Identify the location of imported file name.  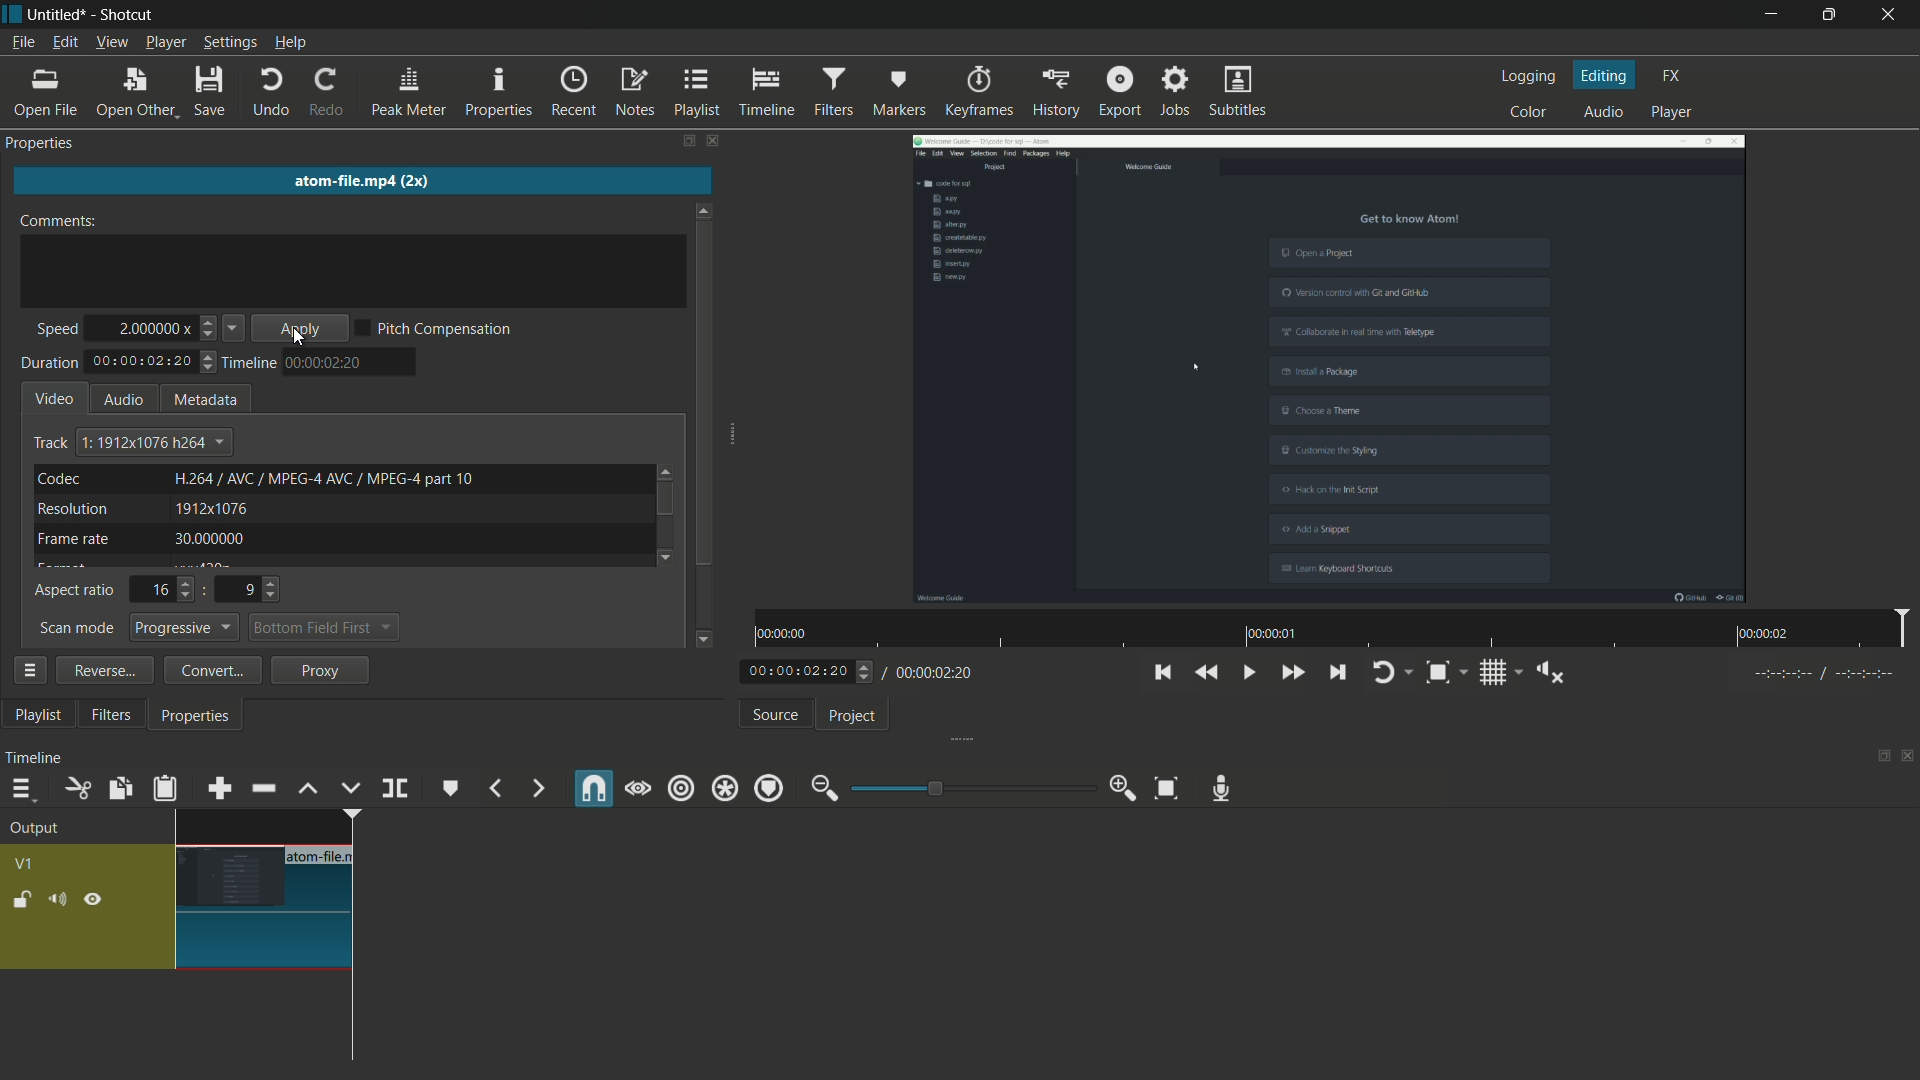
(359, 178).